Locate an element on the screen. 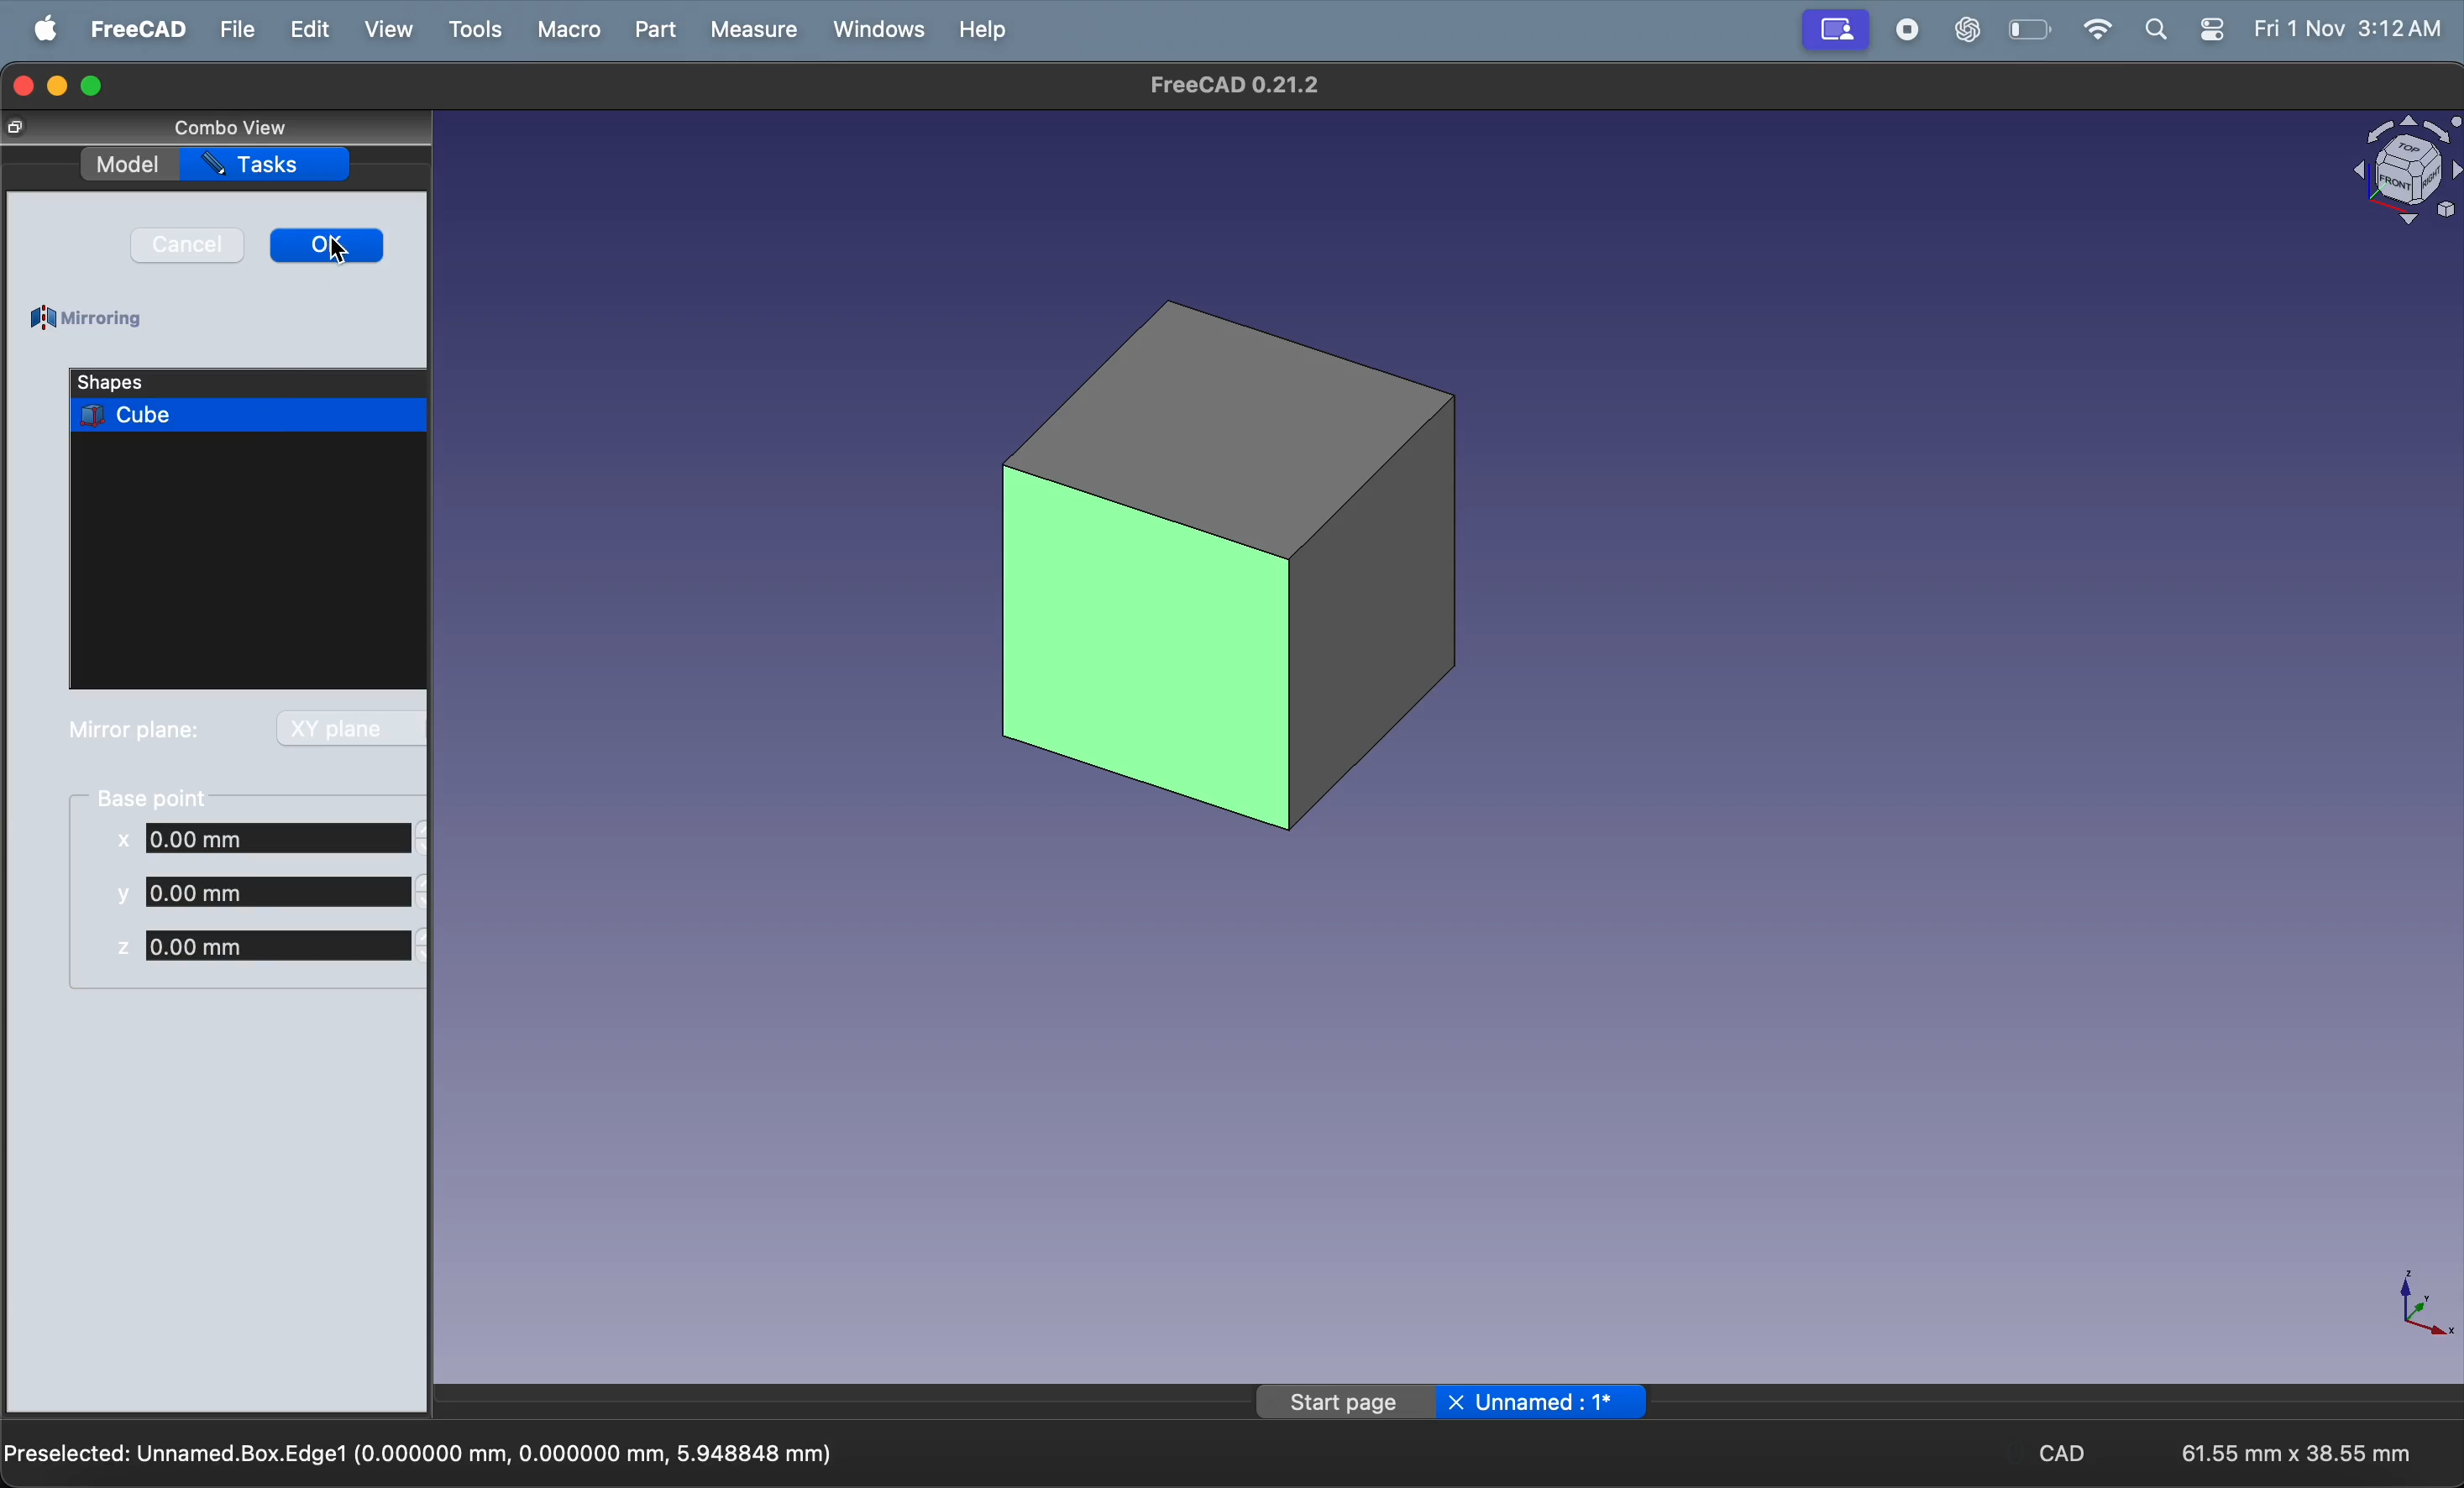  FreeCAD 0.21.2 is located at coordinates (1227, 84).